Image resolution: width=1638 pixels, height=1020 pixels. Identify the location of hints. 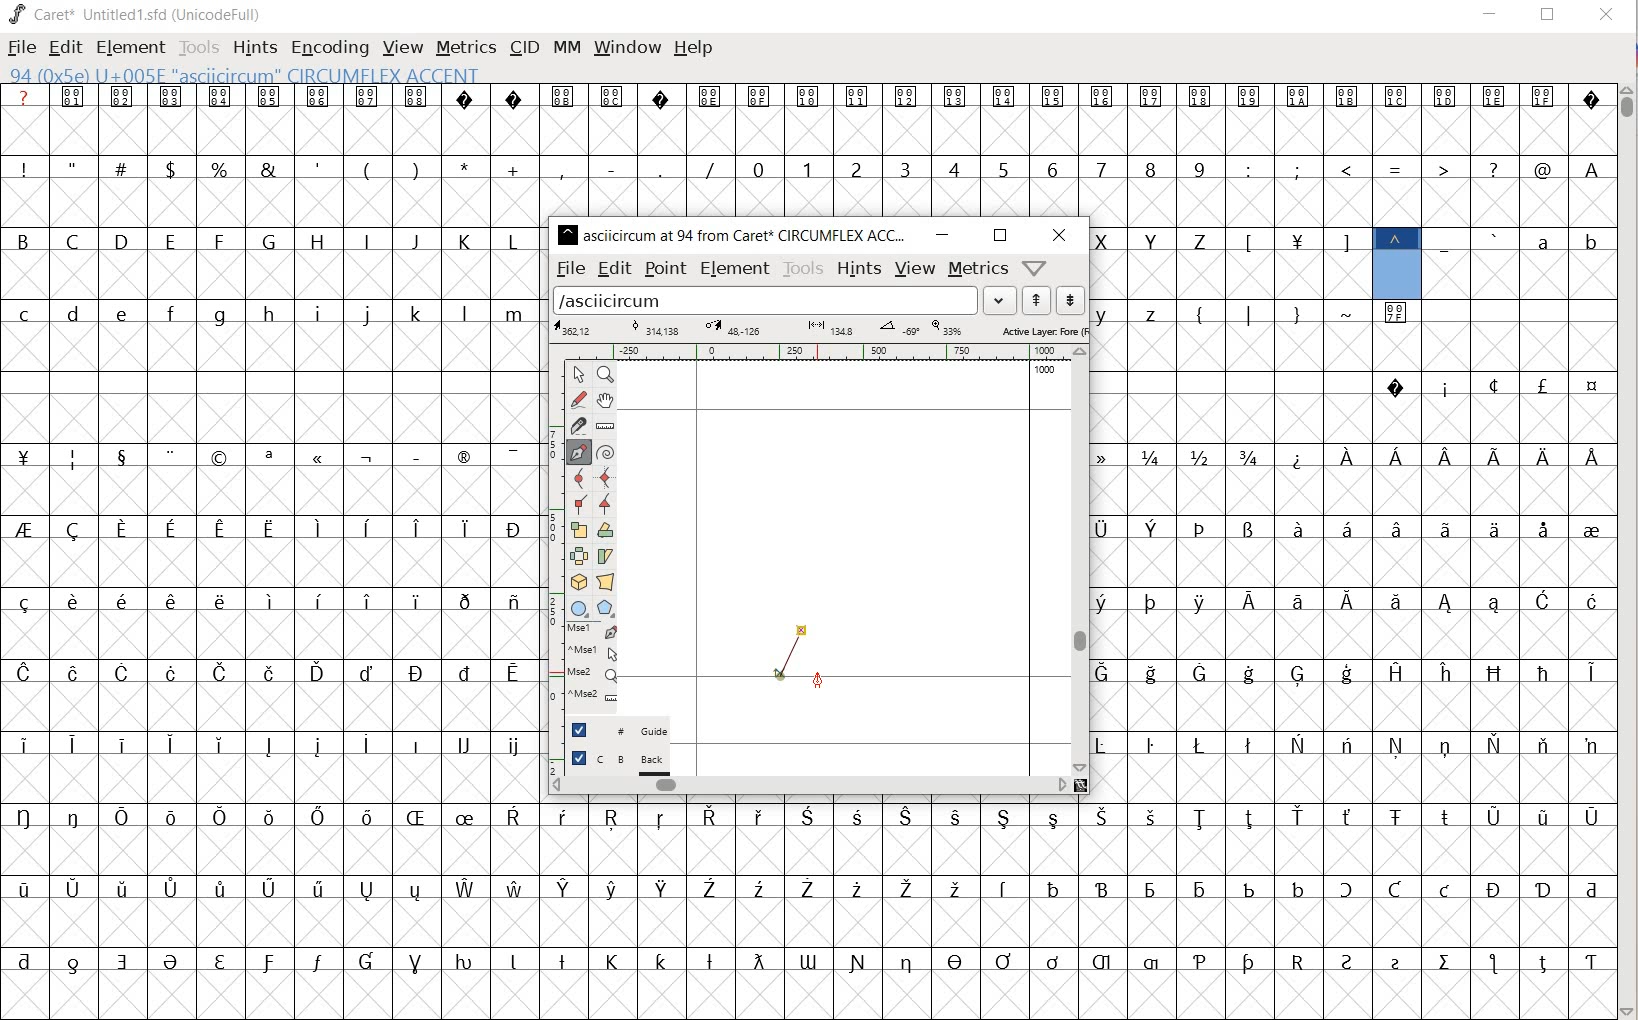
(860, 269).